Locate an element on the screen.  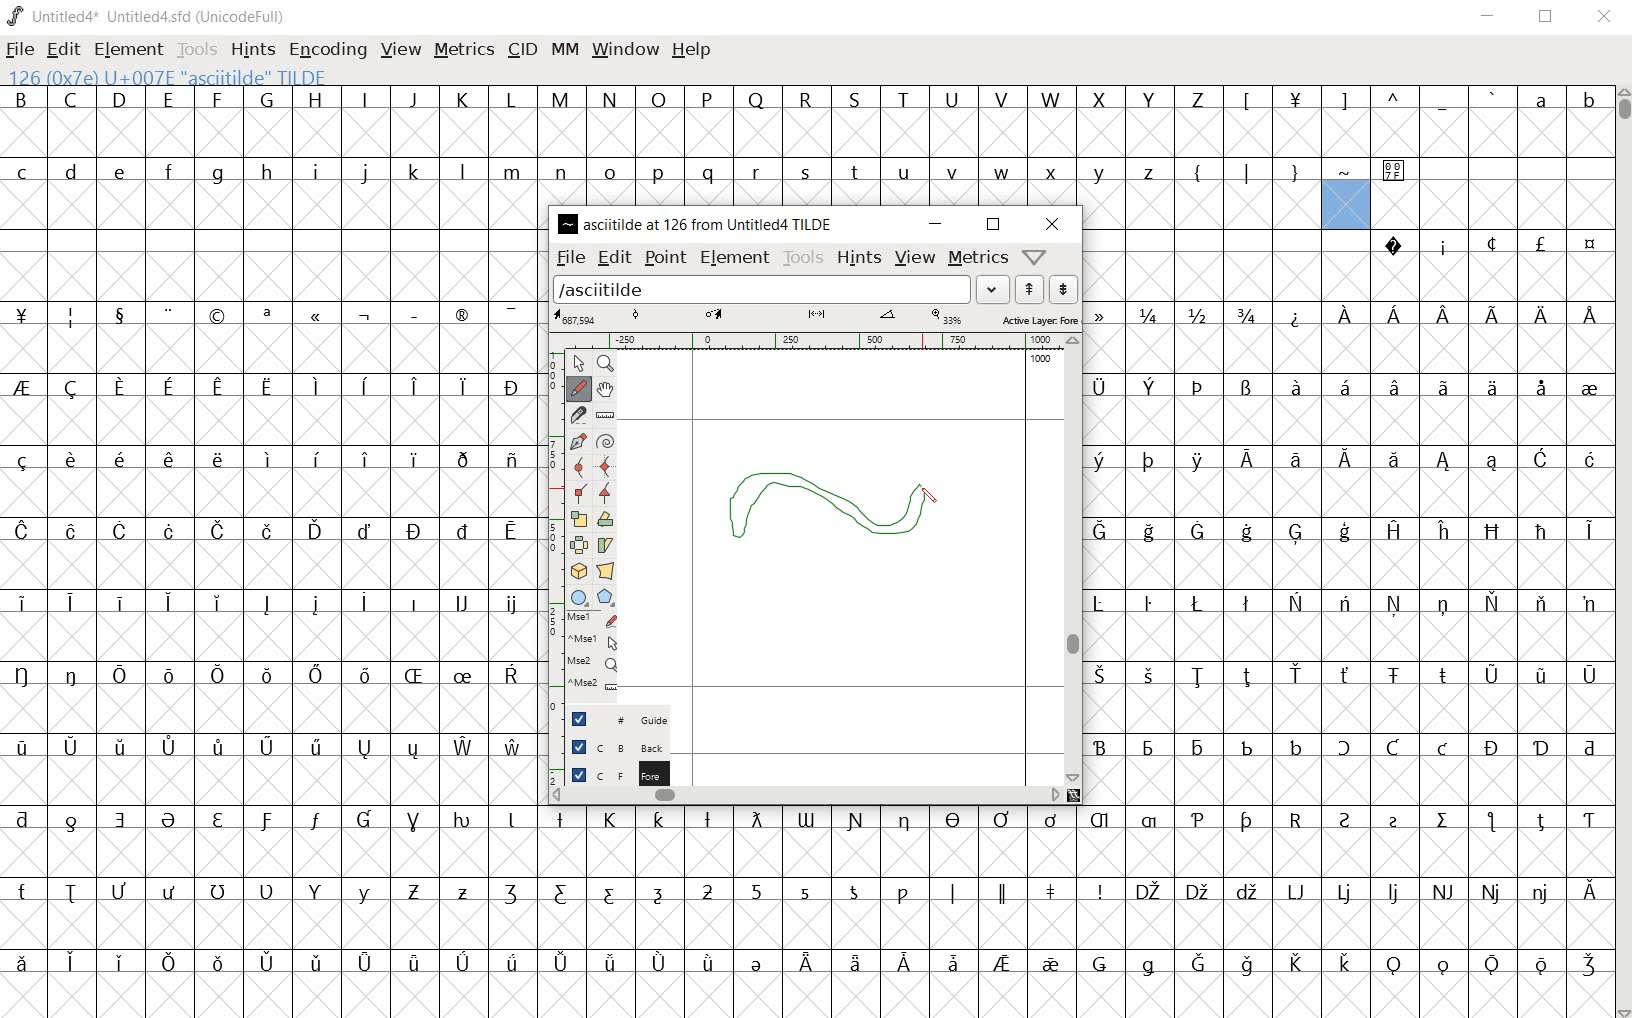
cut splines in two is located at coordinates (581, 415).